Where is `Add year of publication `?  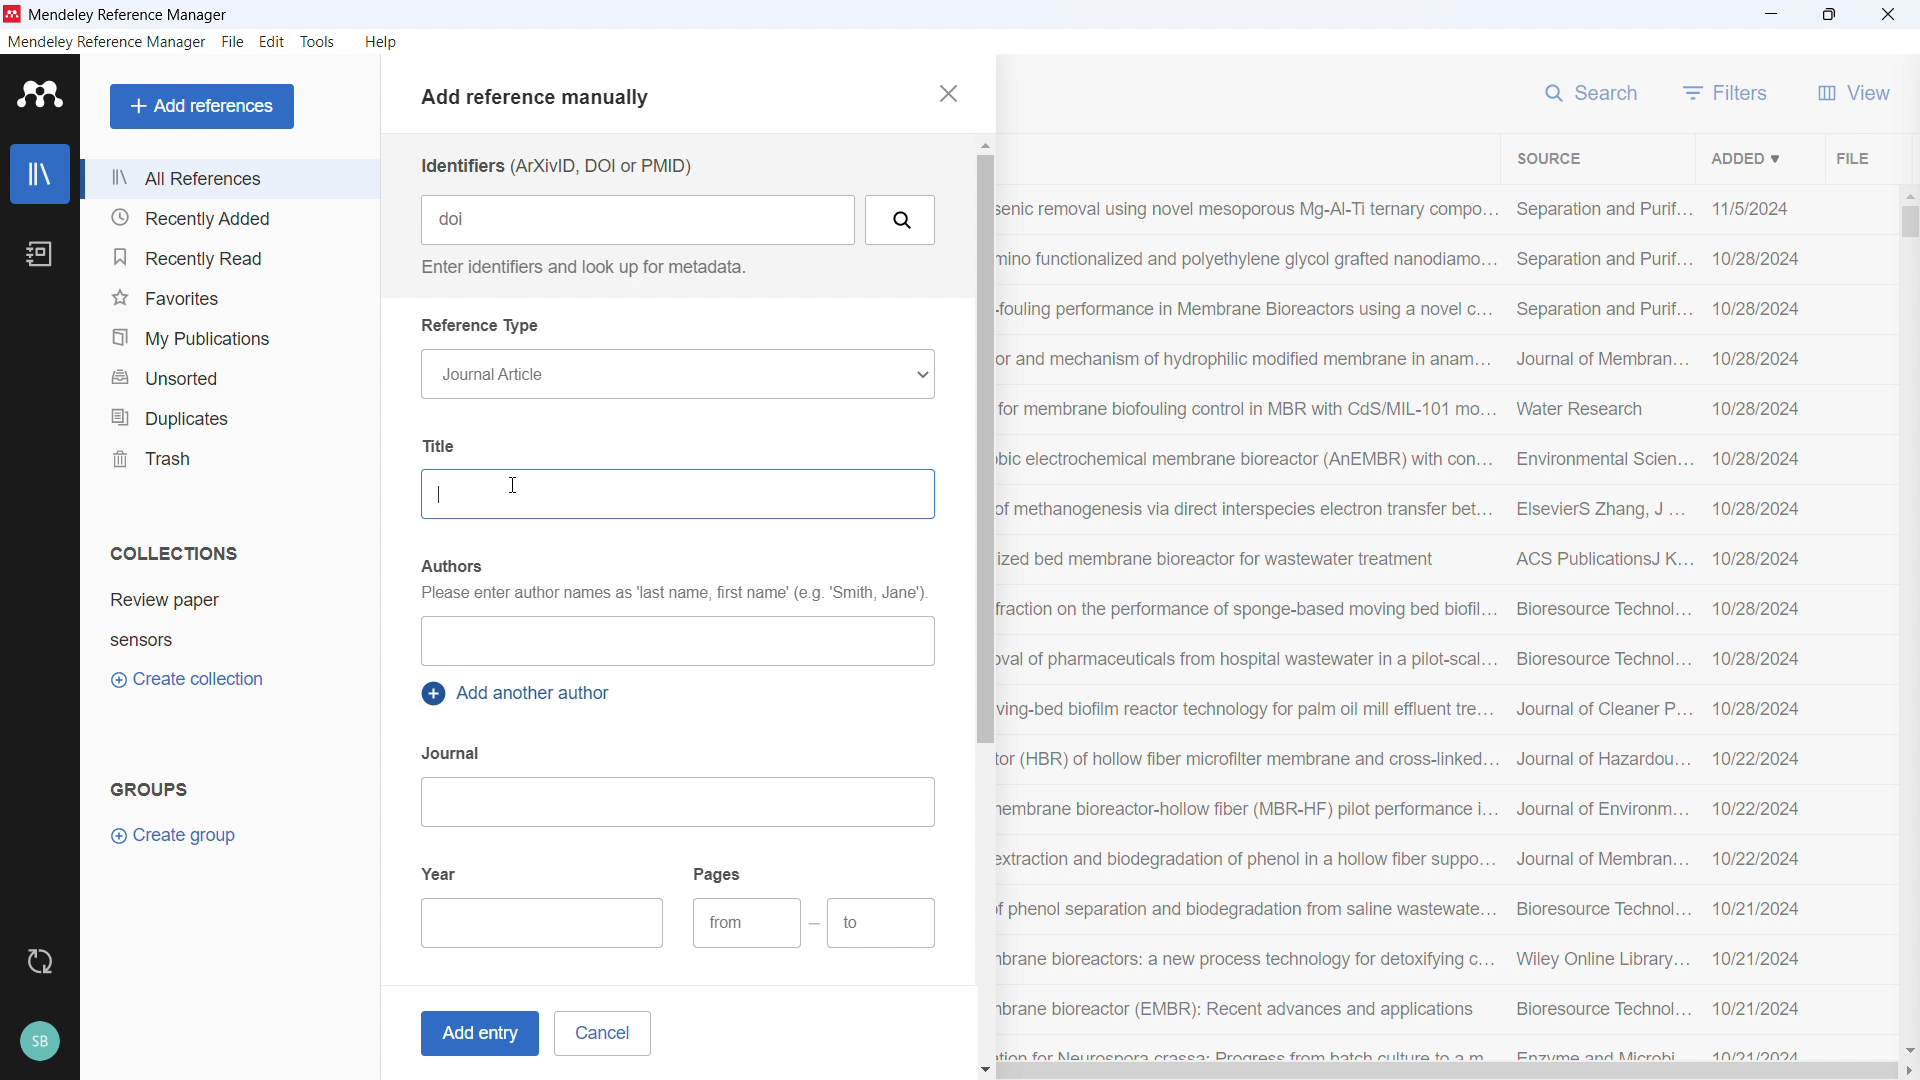 Add year of publication  is located at coordinates (544, 923).